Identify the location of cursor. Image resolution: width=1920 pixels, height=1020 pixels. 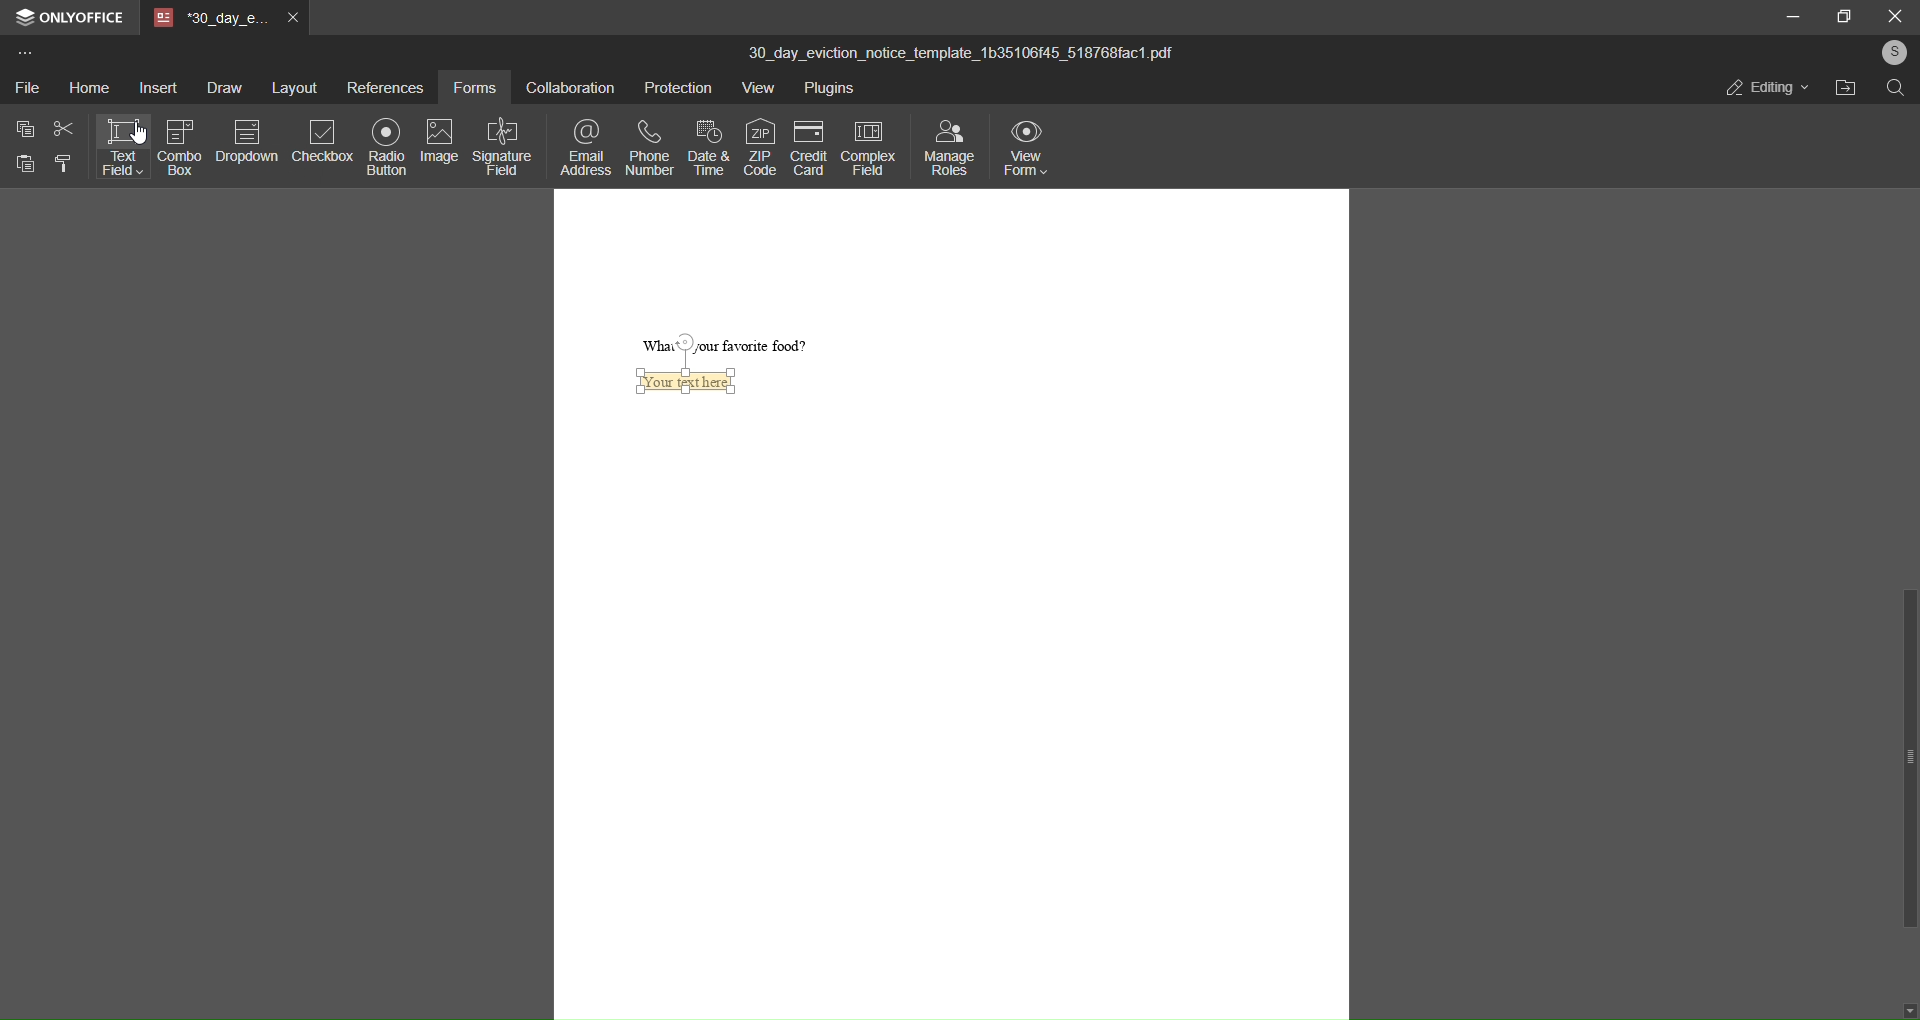
(143, 132).